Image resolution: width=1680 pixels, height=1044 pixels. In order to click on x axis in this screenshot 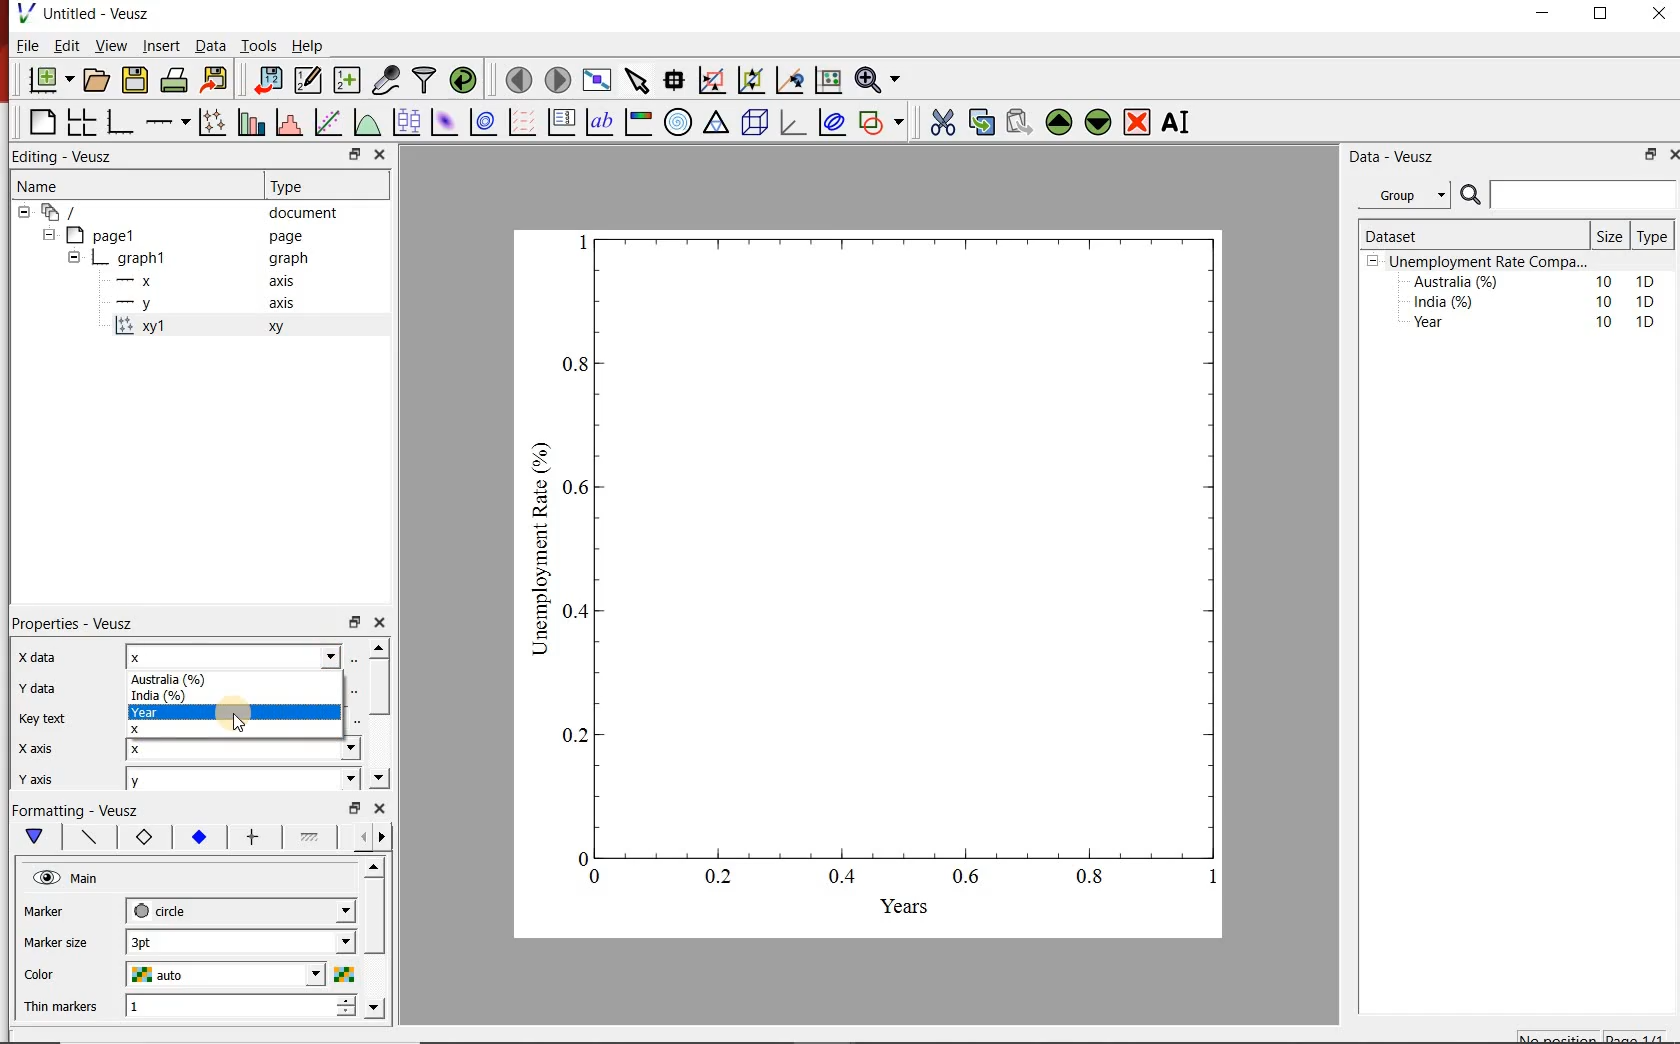, I will do `click(214, 280)`.